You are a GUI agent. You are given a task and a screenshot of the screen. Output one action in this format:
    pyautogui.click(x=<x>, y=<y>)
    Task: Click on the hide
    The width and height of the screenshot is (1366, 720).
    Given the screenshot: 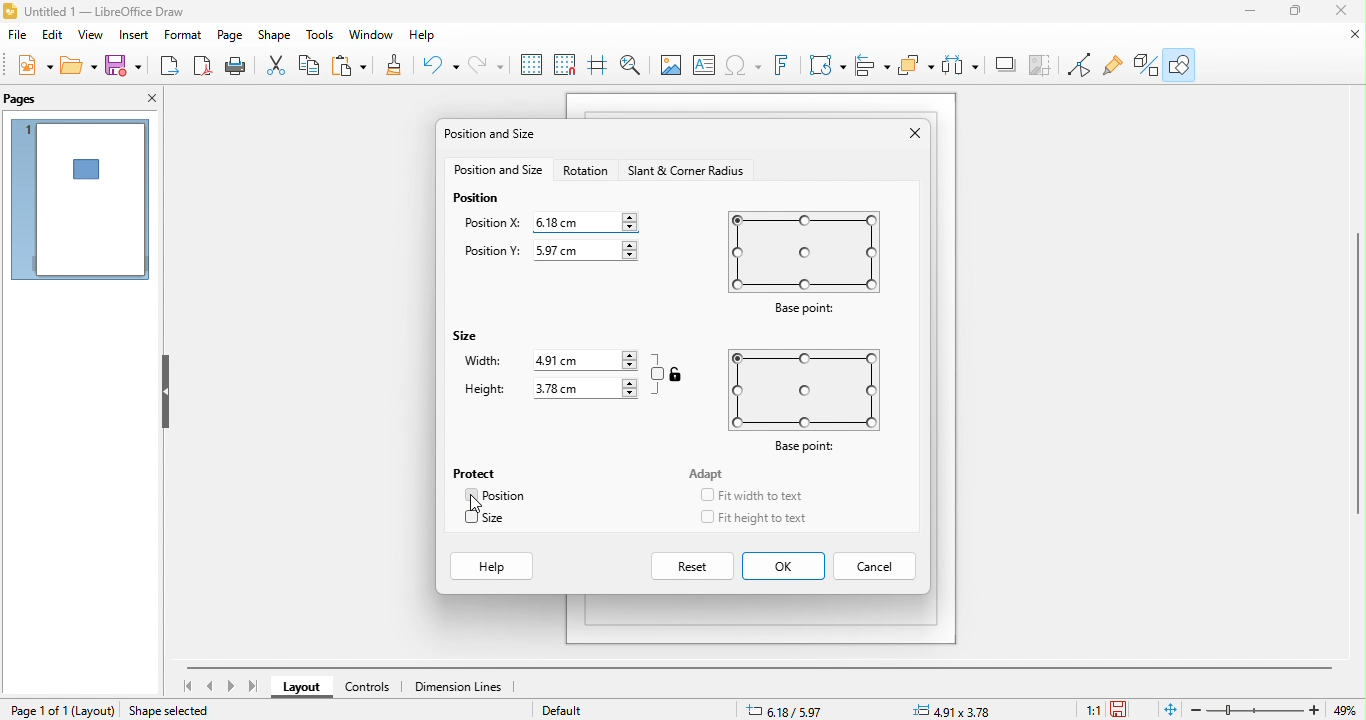 What is the action you would take?
    pyautogui.click(x=163, y=393)
    